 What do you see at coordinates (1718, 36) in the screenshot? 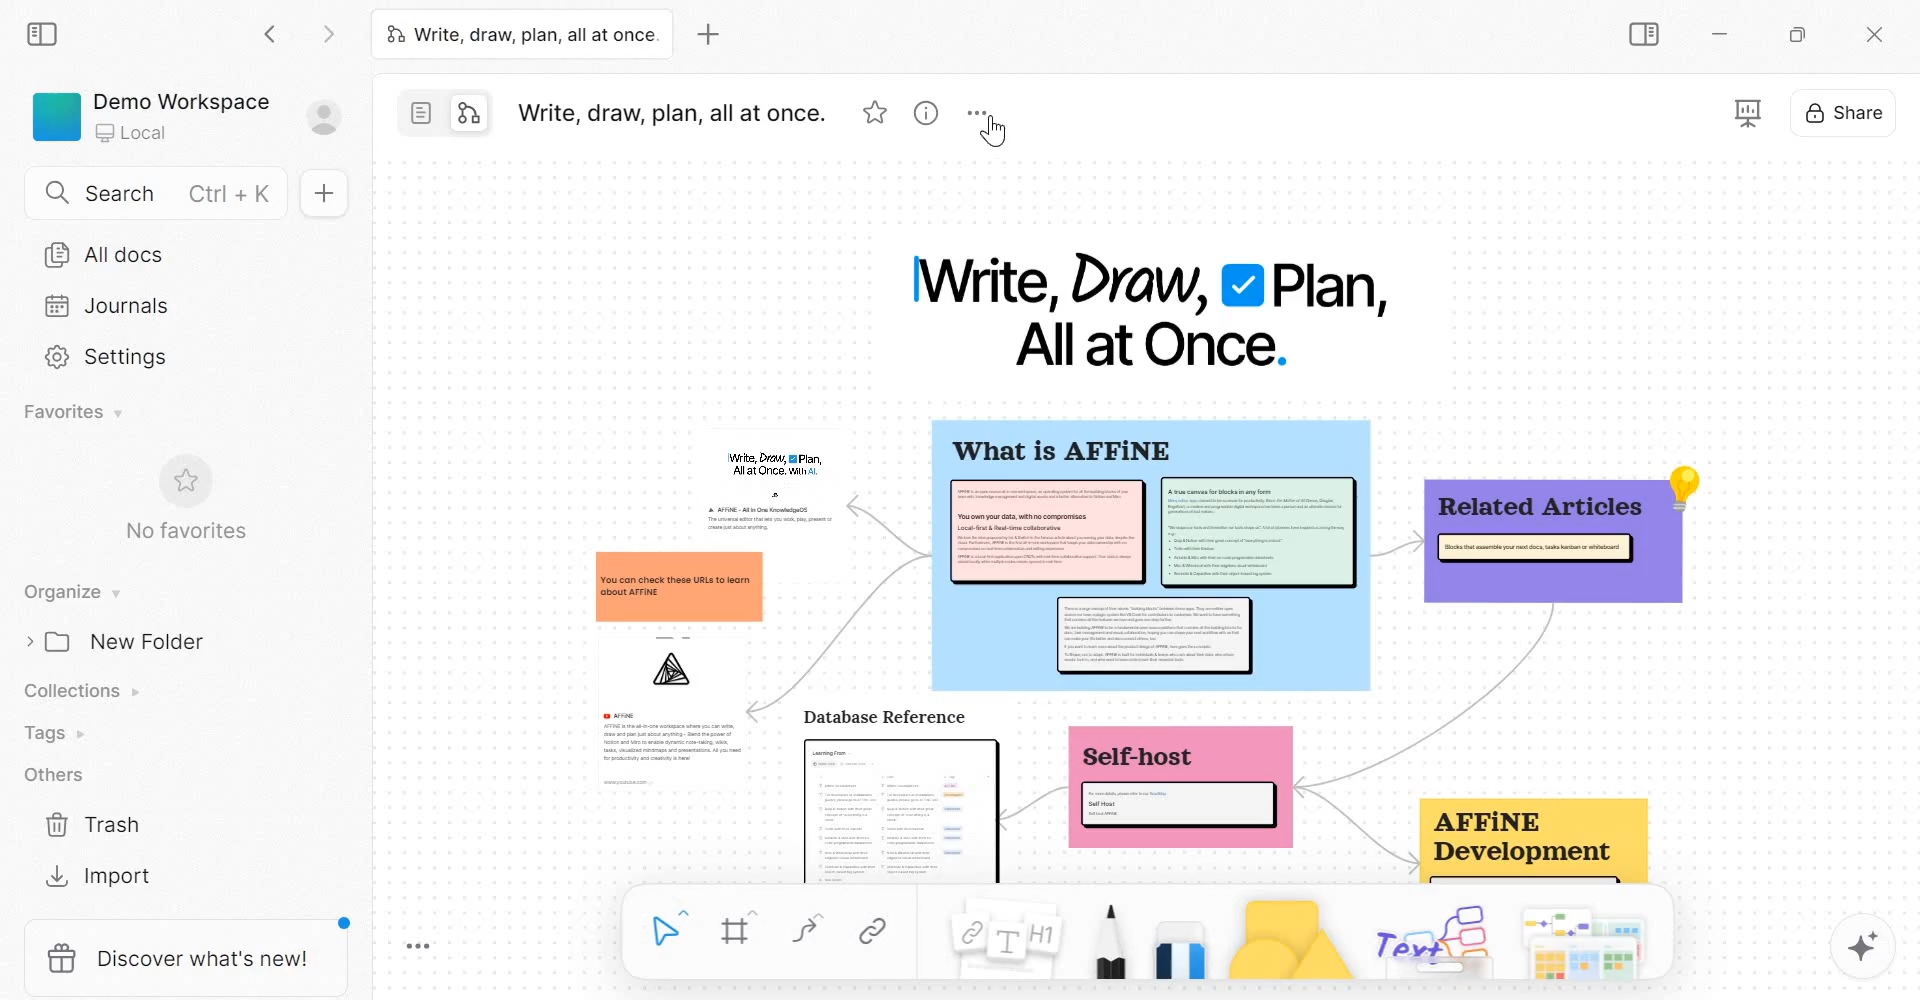
I see `Minimize` at bounding box center [1718, 36].